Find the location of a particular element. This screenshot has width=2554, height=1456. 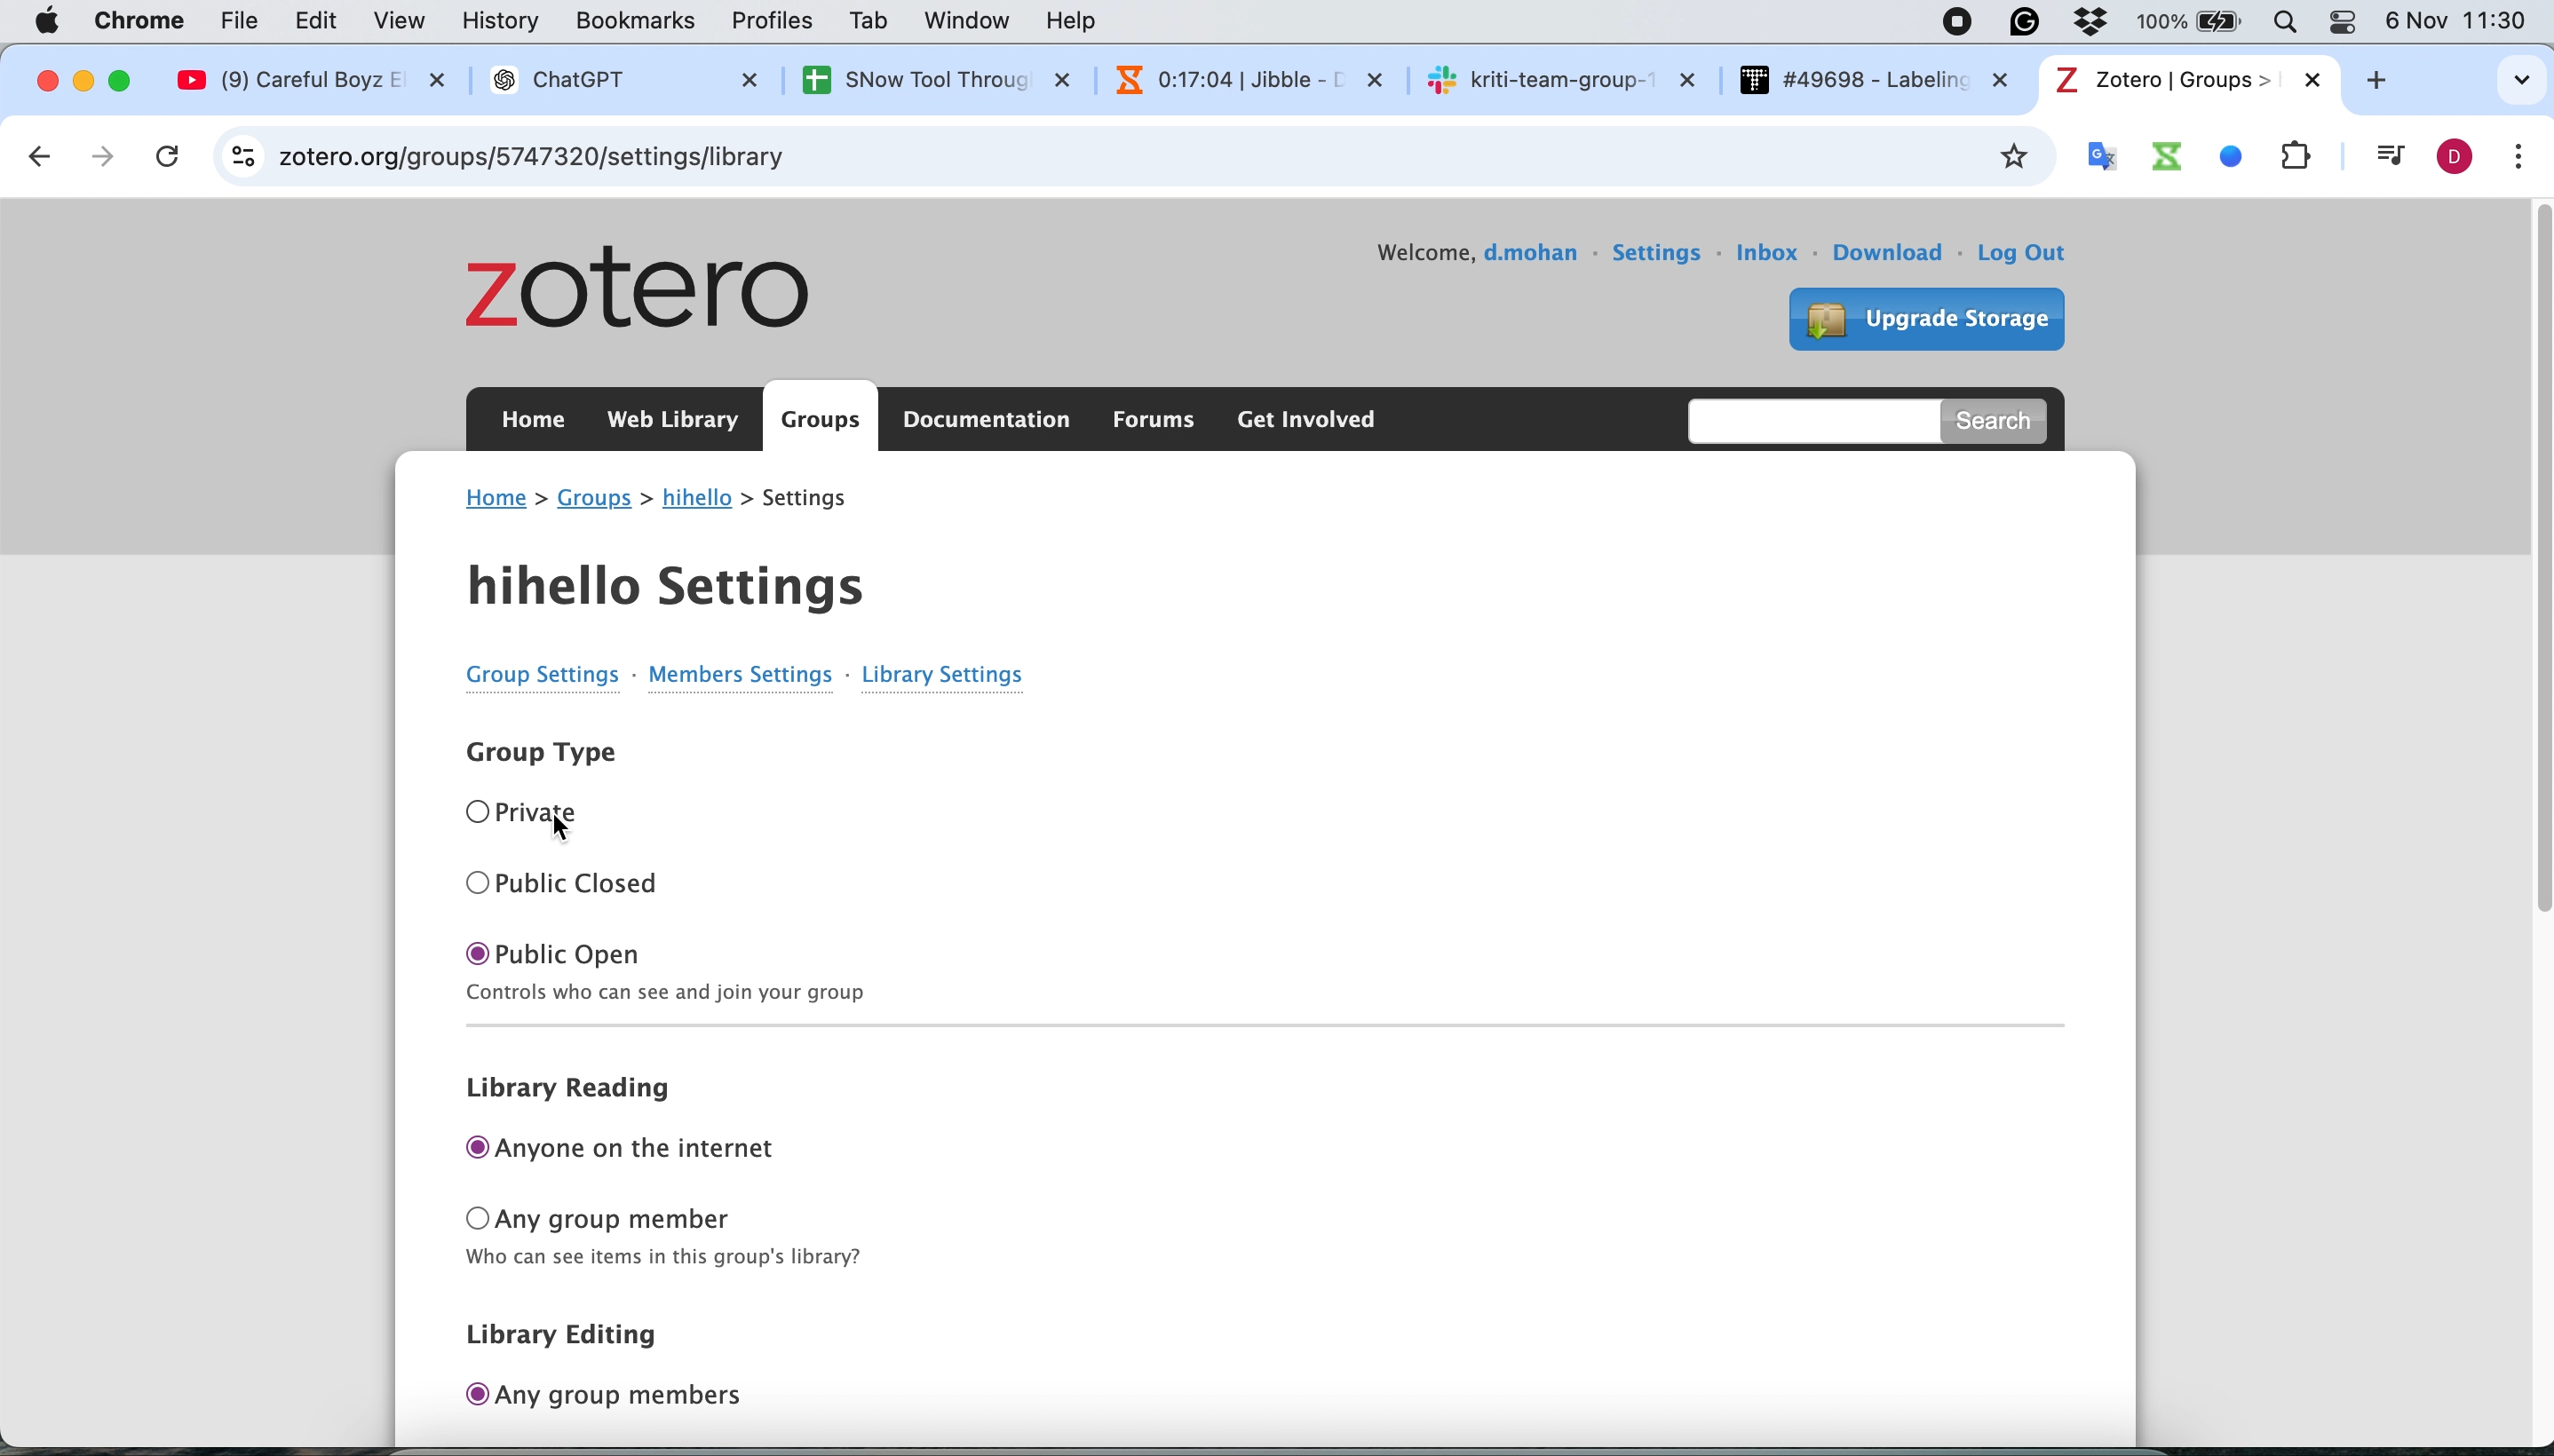

log out is located at coordinates (2034, 256).